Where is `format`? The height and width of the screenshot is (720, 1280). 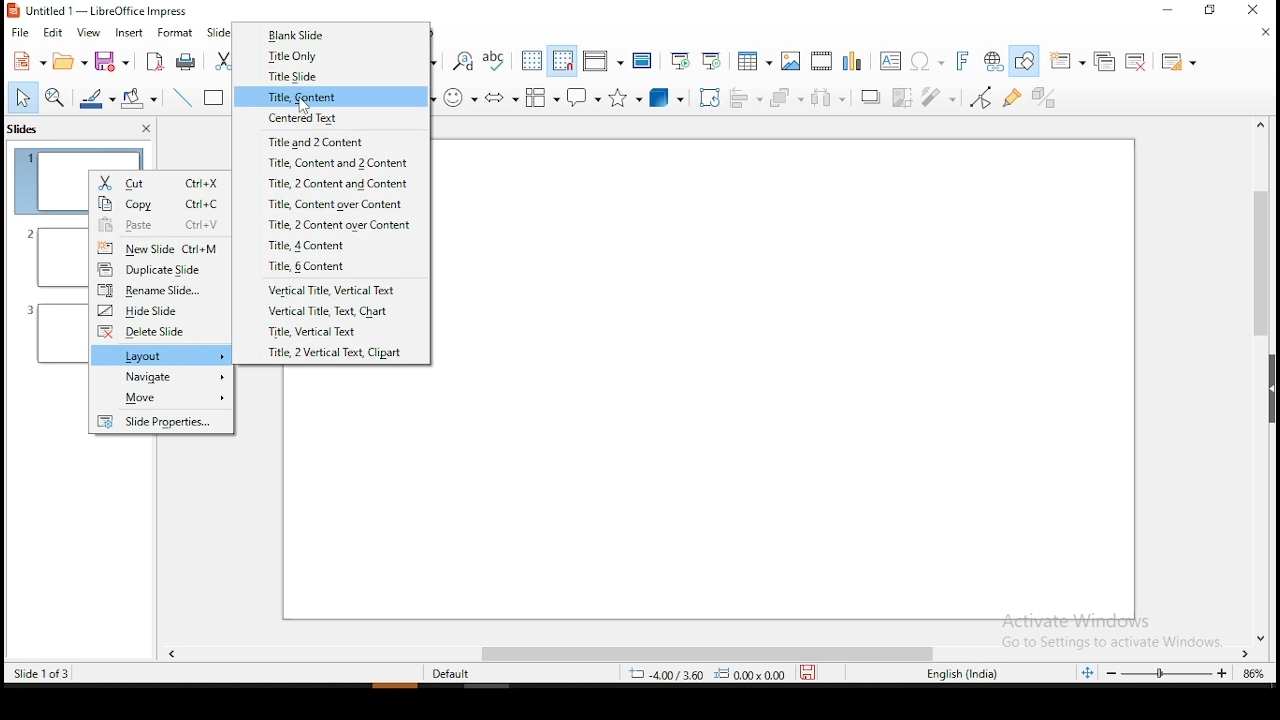 format is located at coordinates (174, 35).